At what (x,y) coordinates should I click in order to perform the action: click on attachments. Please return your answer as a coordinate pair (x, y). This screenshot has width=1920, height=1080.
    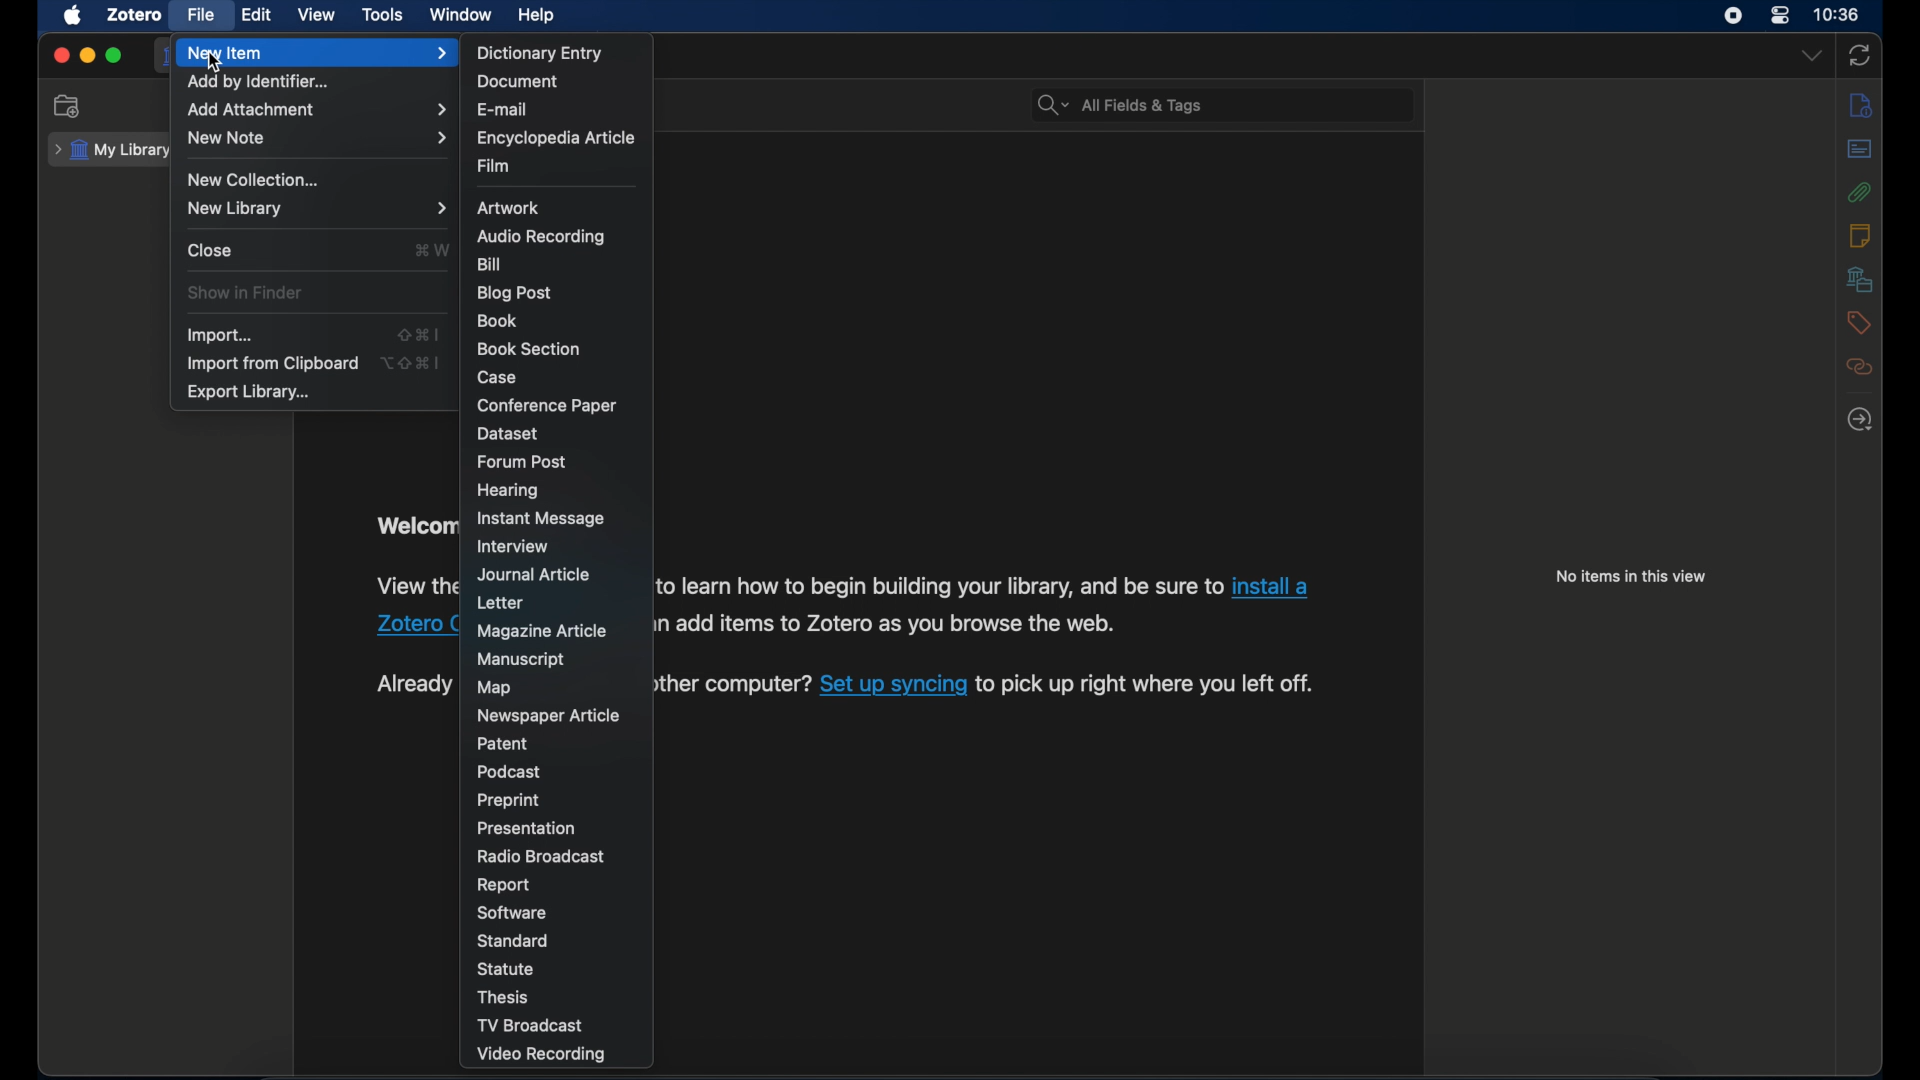
    Looking at the image, I should click on (1859, 192).